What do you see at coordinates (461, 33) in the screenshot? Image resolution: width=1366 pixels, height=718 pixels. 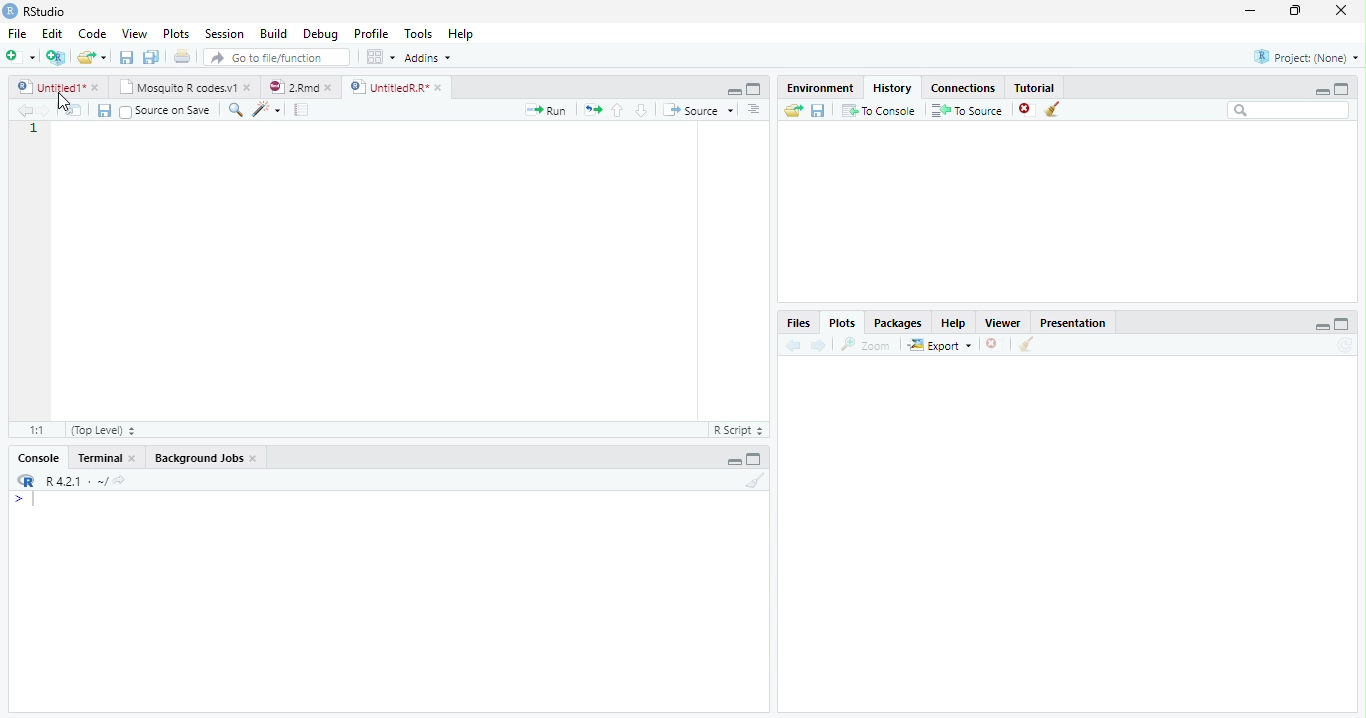 I see `Help` at bounding box center [461, 33].